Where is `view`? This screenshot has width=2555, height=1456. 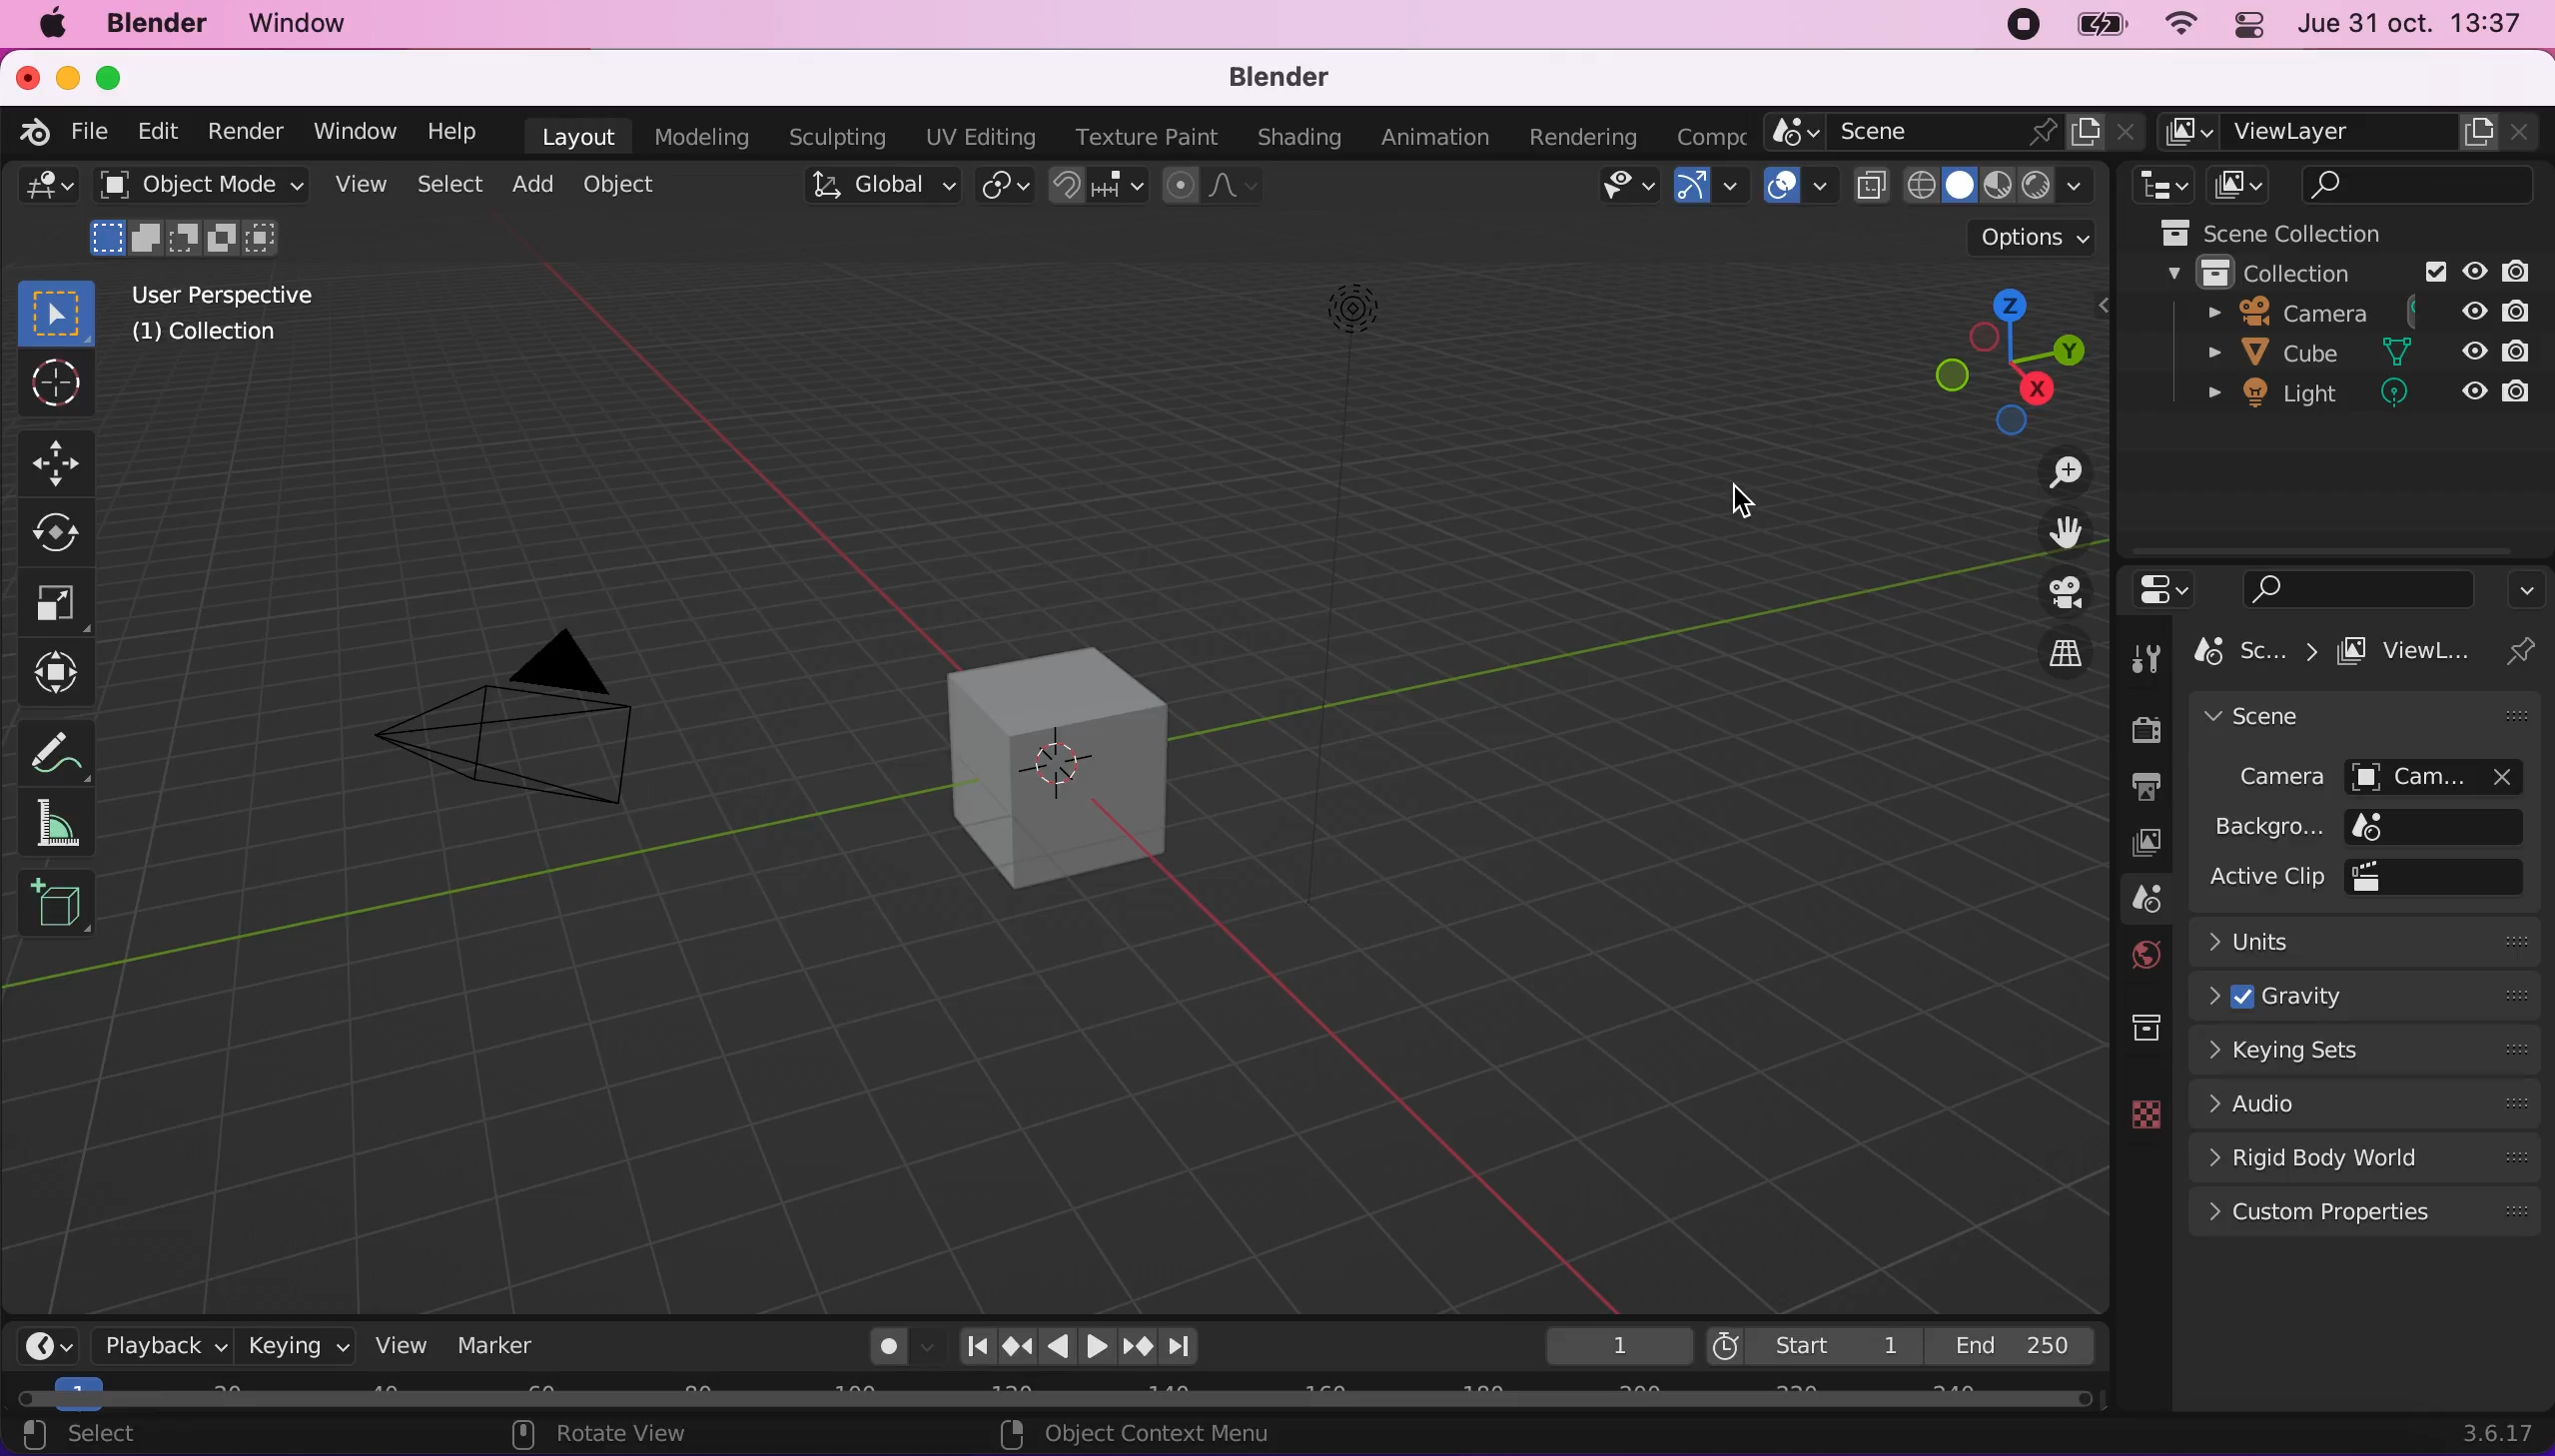 view is located at coordinates (399, 1345).